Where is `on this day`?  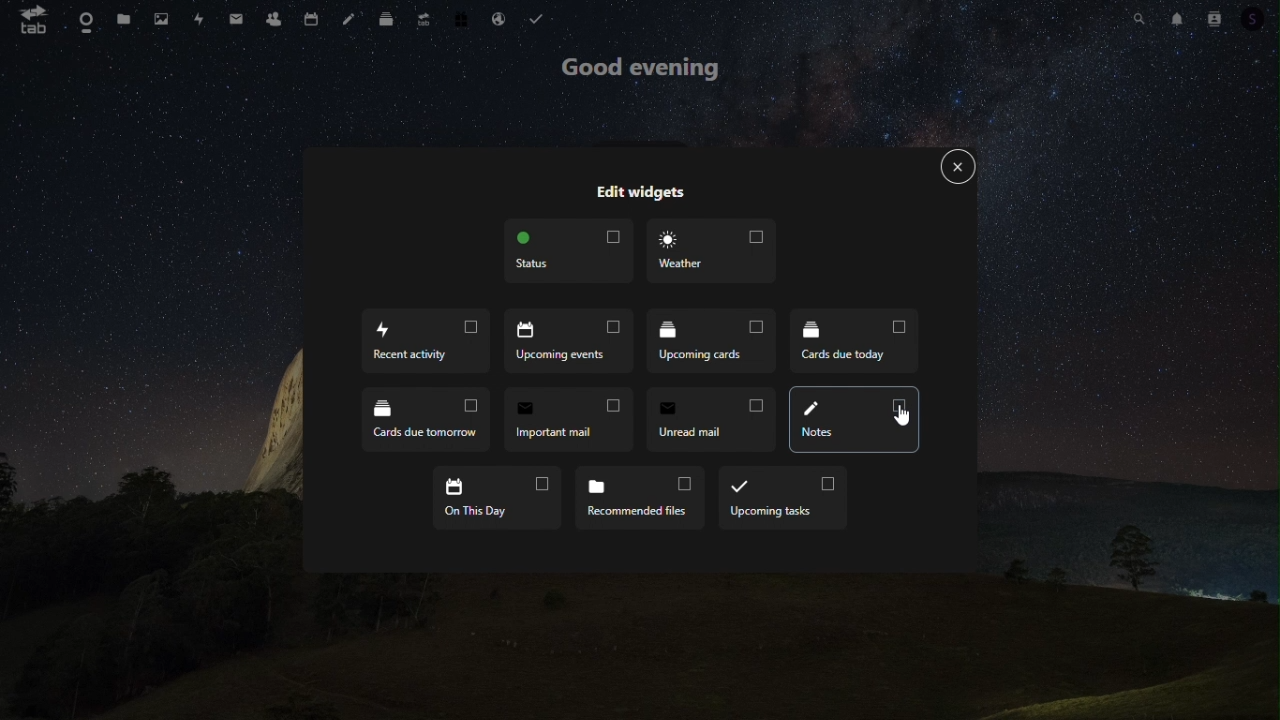 on this day is located at coordinates (497, 500).